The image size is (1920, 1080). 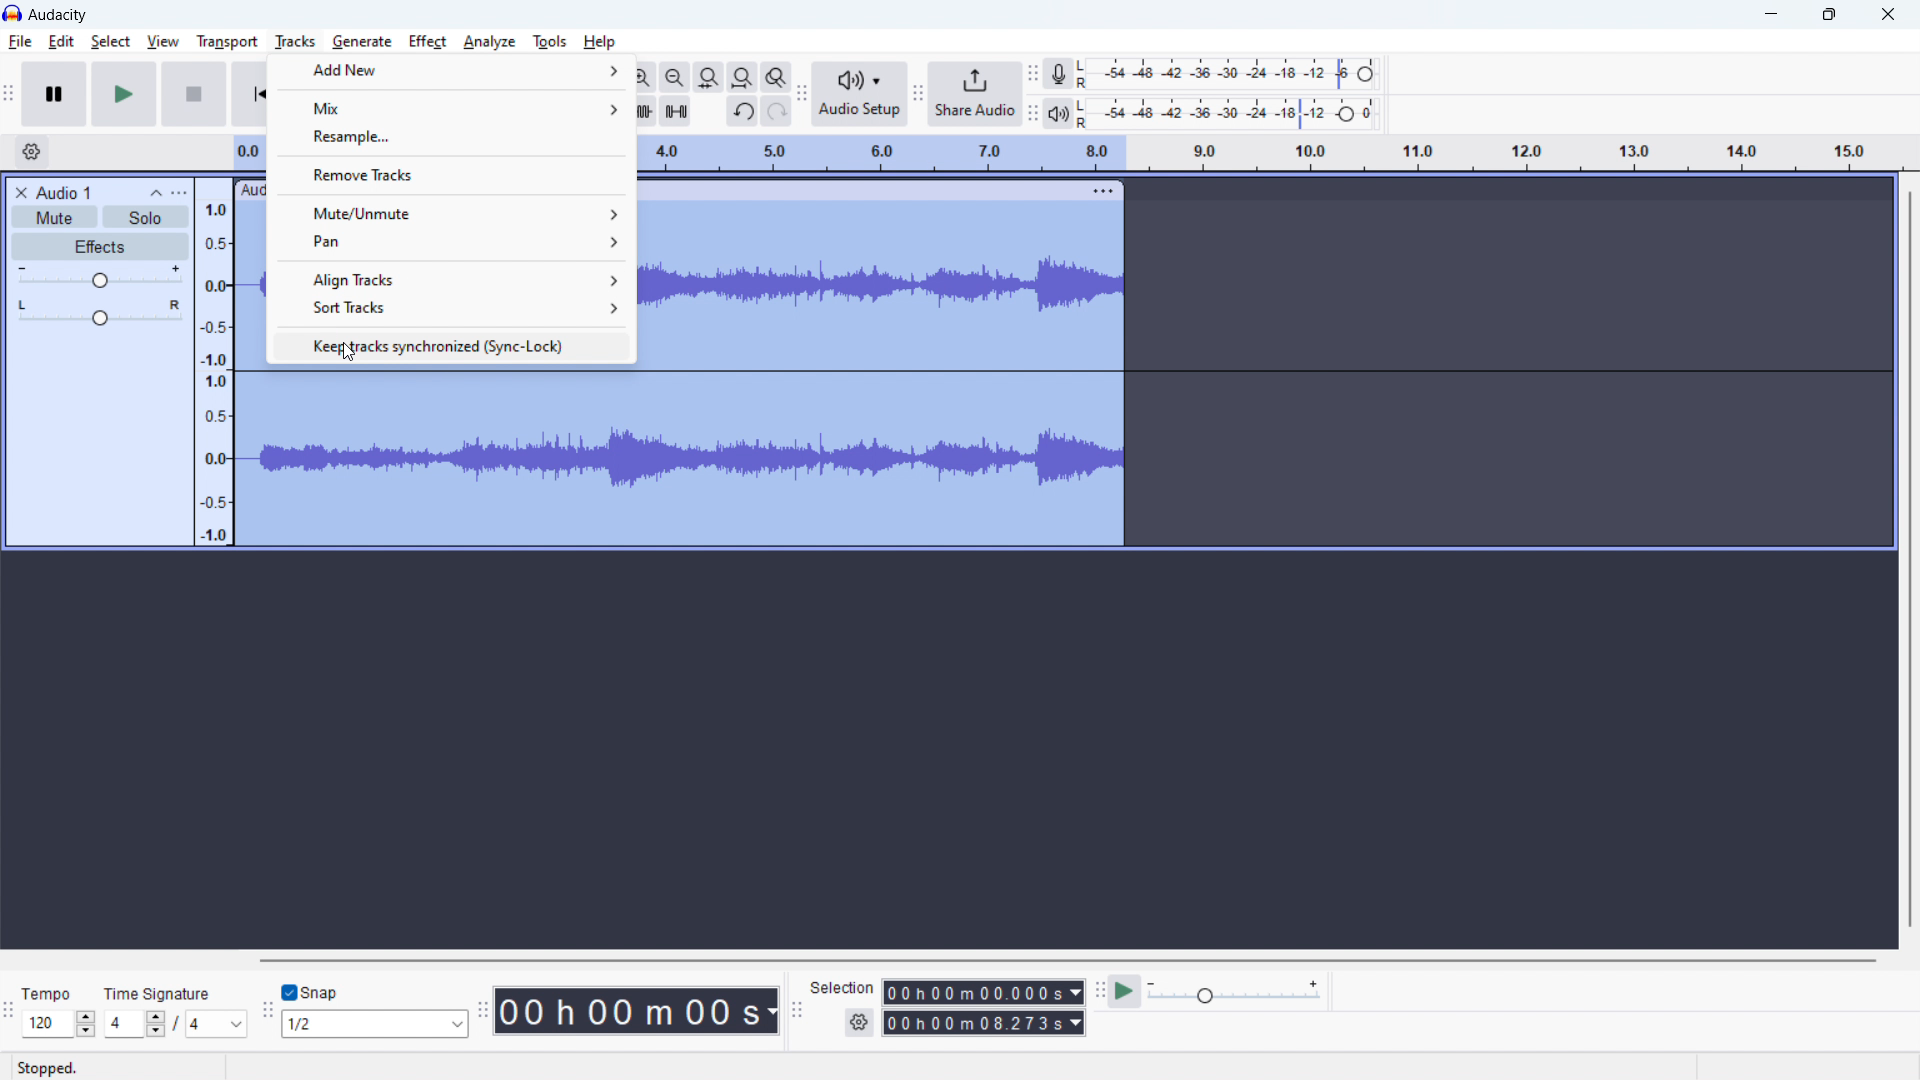 What do you see at coordinates (216, 363) in the screenshot?
I see `timeline` at bounding box center [216, 363].